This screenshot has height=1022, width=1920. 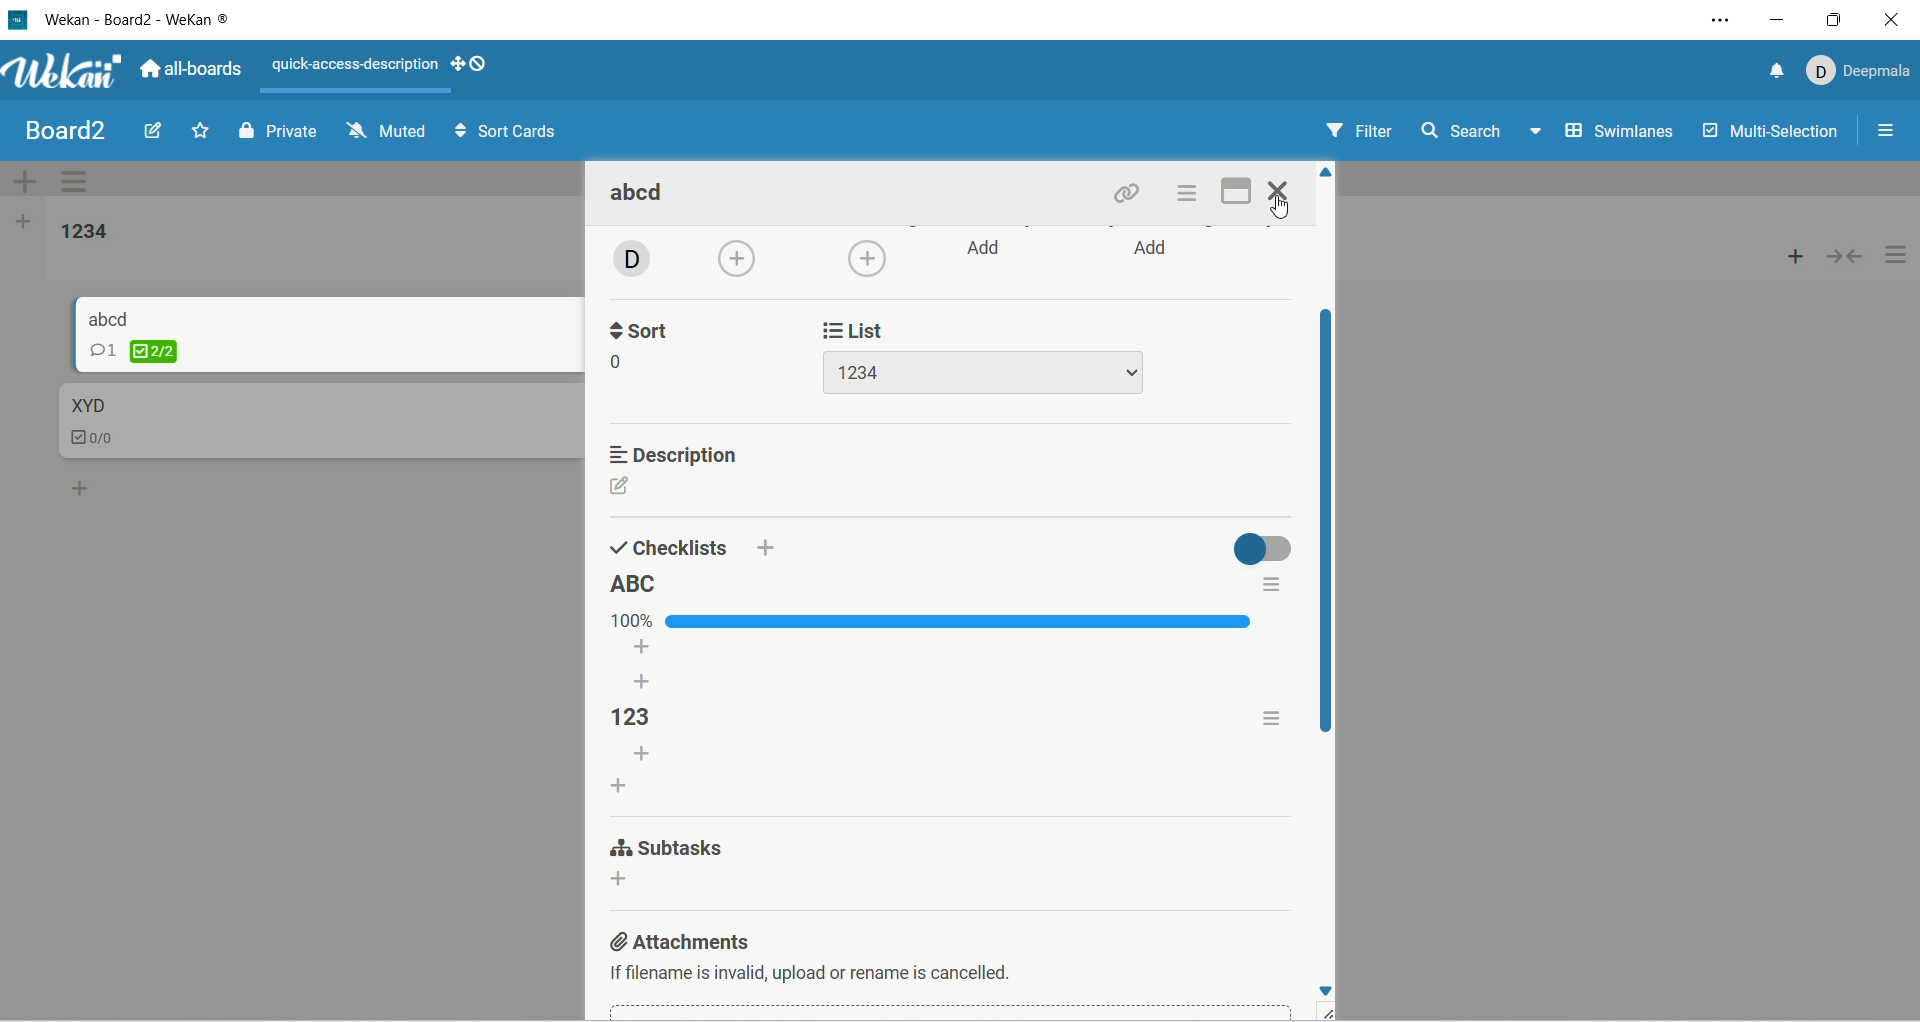 I want to click on filter, so click(x=1359, y=131).